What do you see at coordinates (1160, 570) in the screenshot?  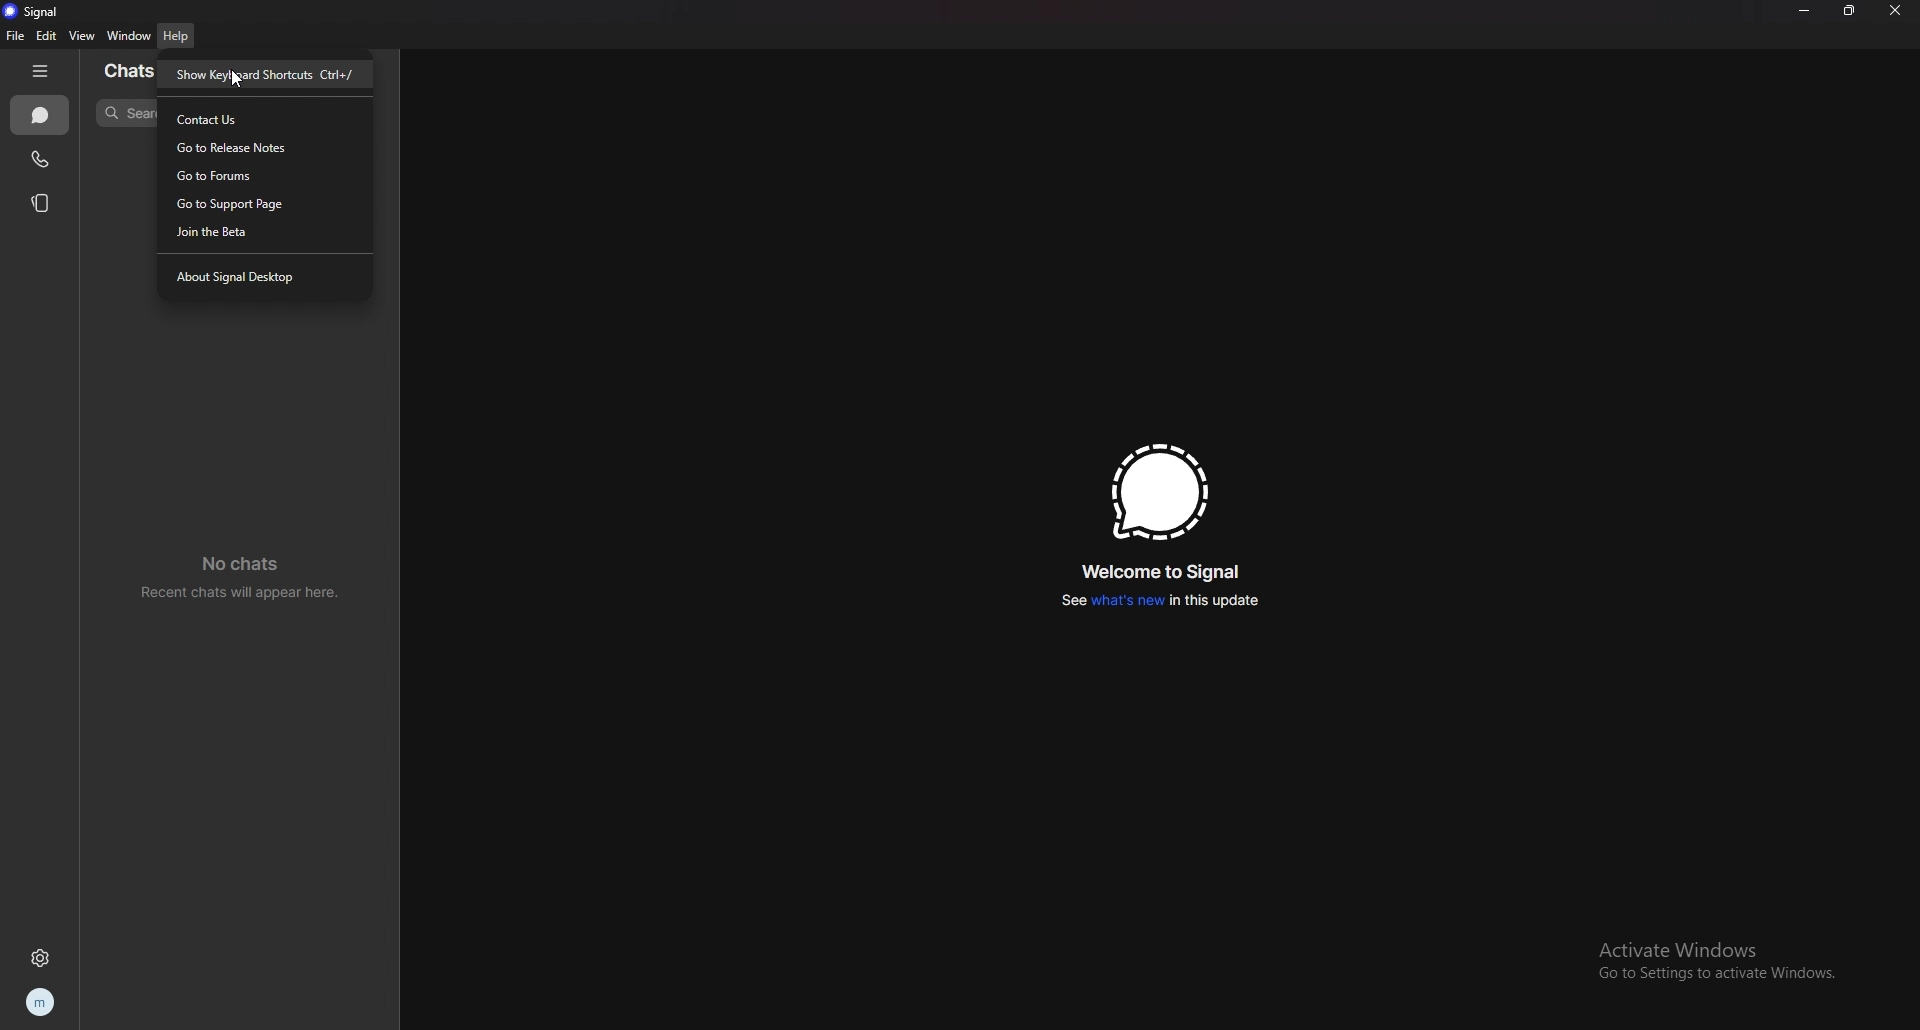 I see `welcome to signal` at bounding box center [1160, 570].